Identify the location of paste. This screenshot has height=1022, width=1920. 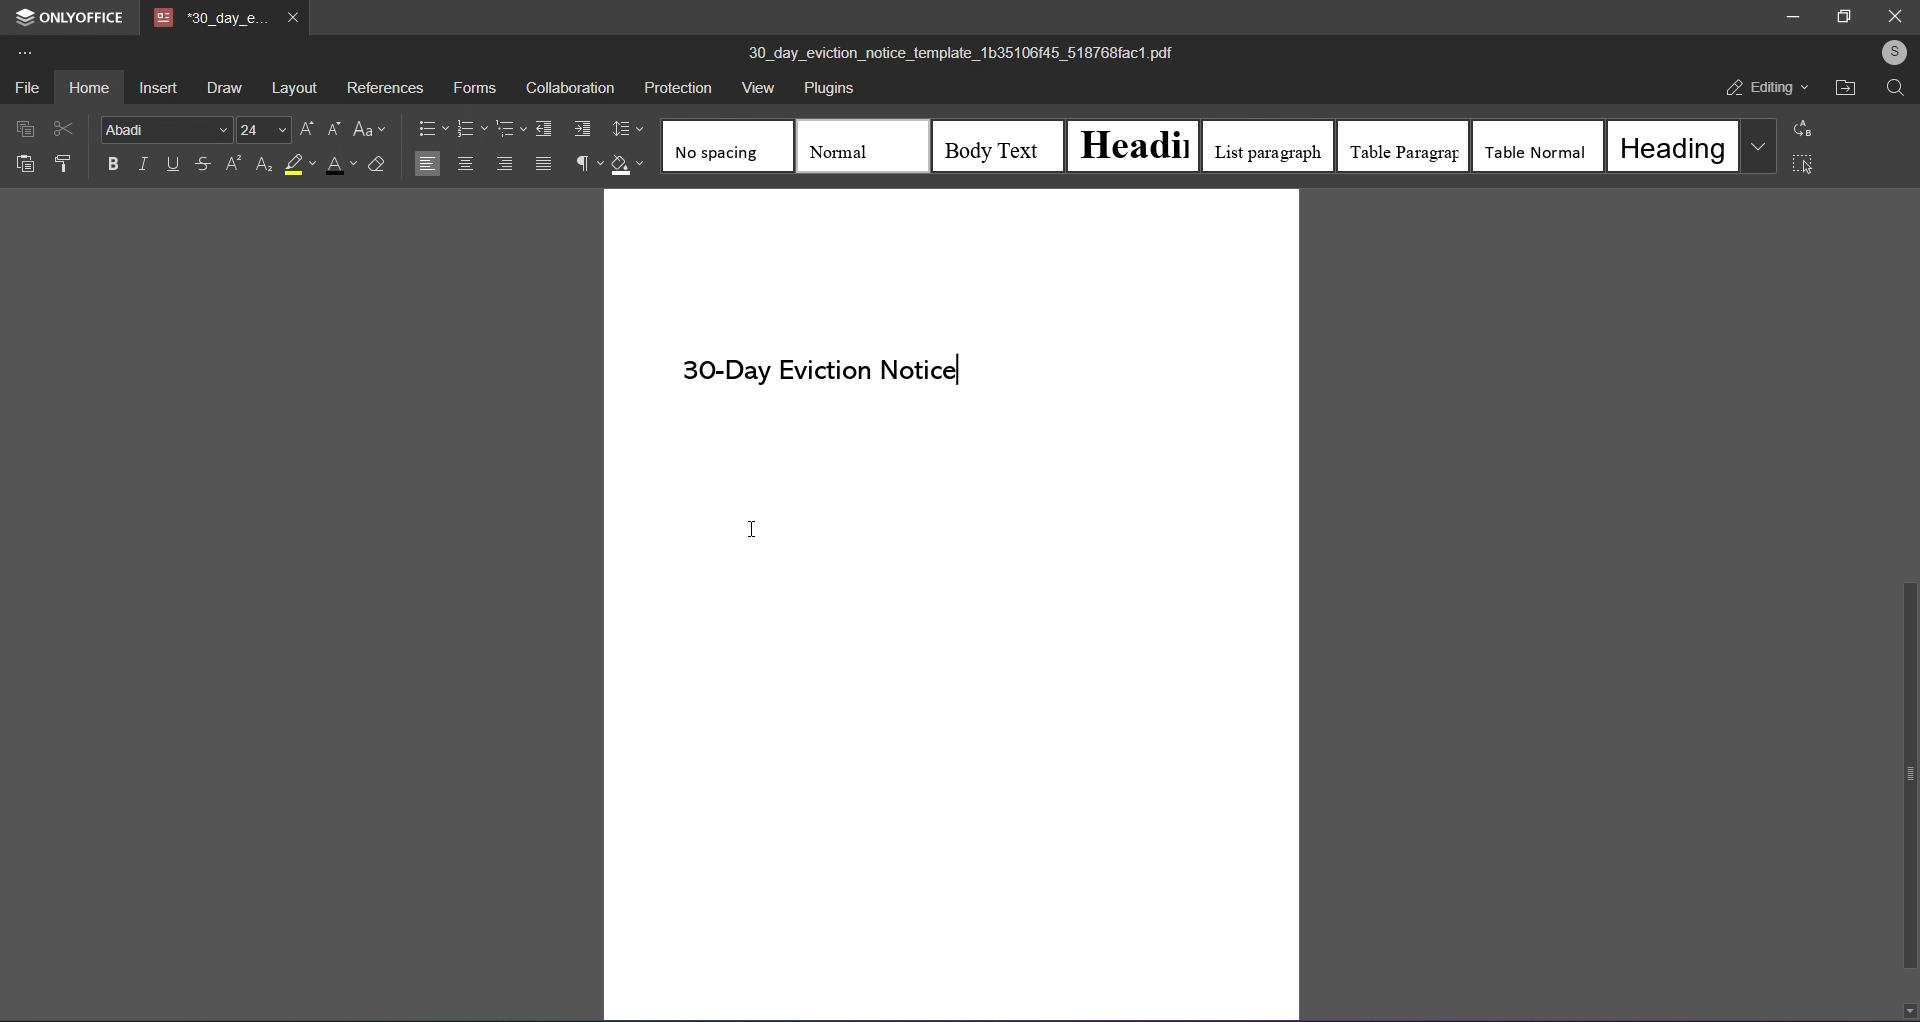
(24, 161).